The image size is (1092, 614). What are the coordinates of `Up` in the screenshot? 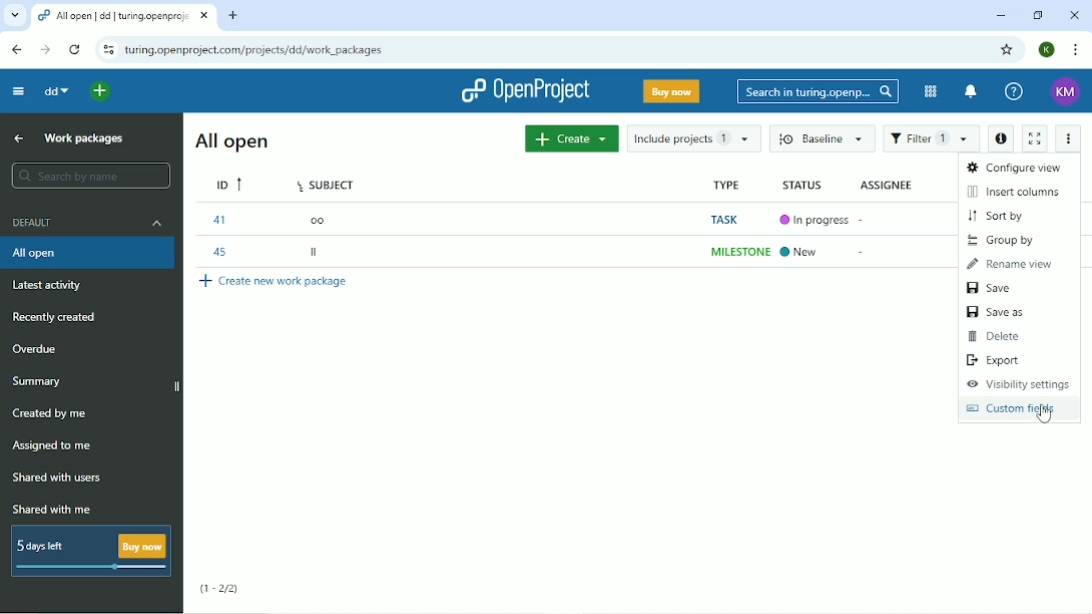 It's located at (20, 139).